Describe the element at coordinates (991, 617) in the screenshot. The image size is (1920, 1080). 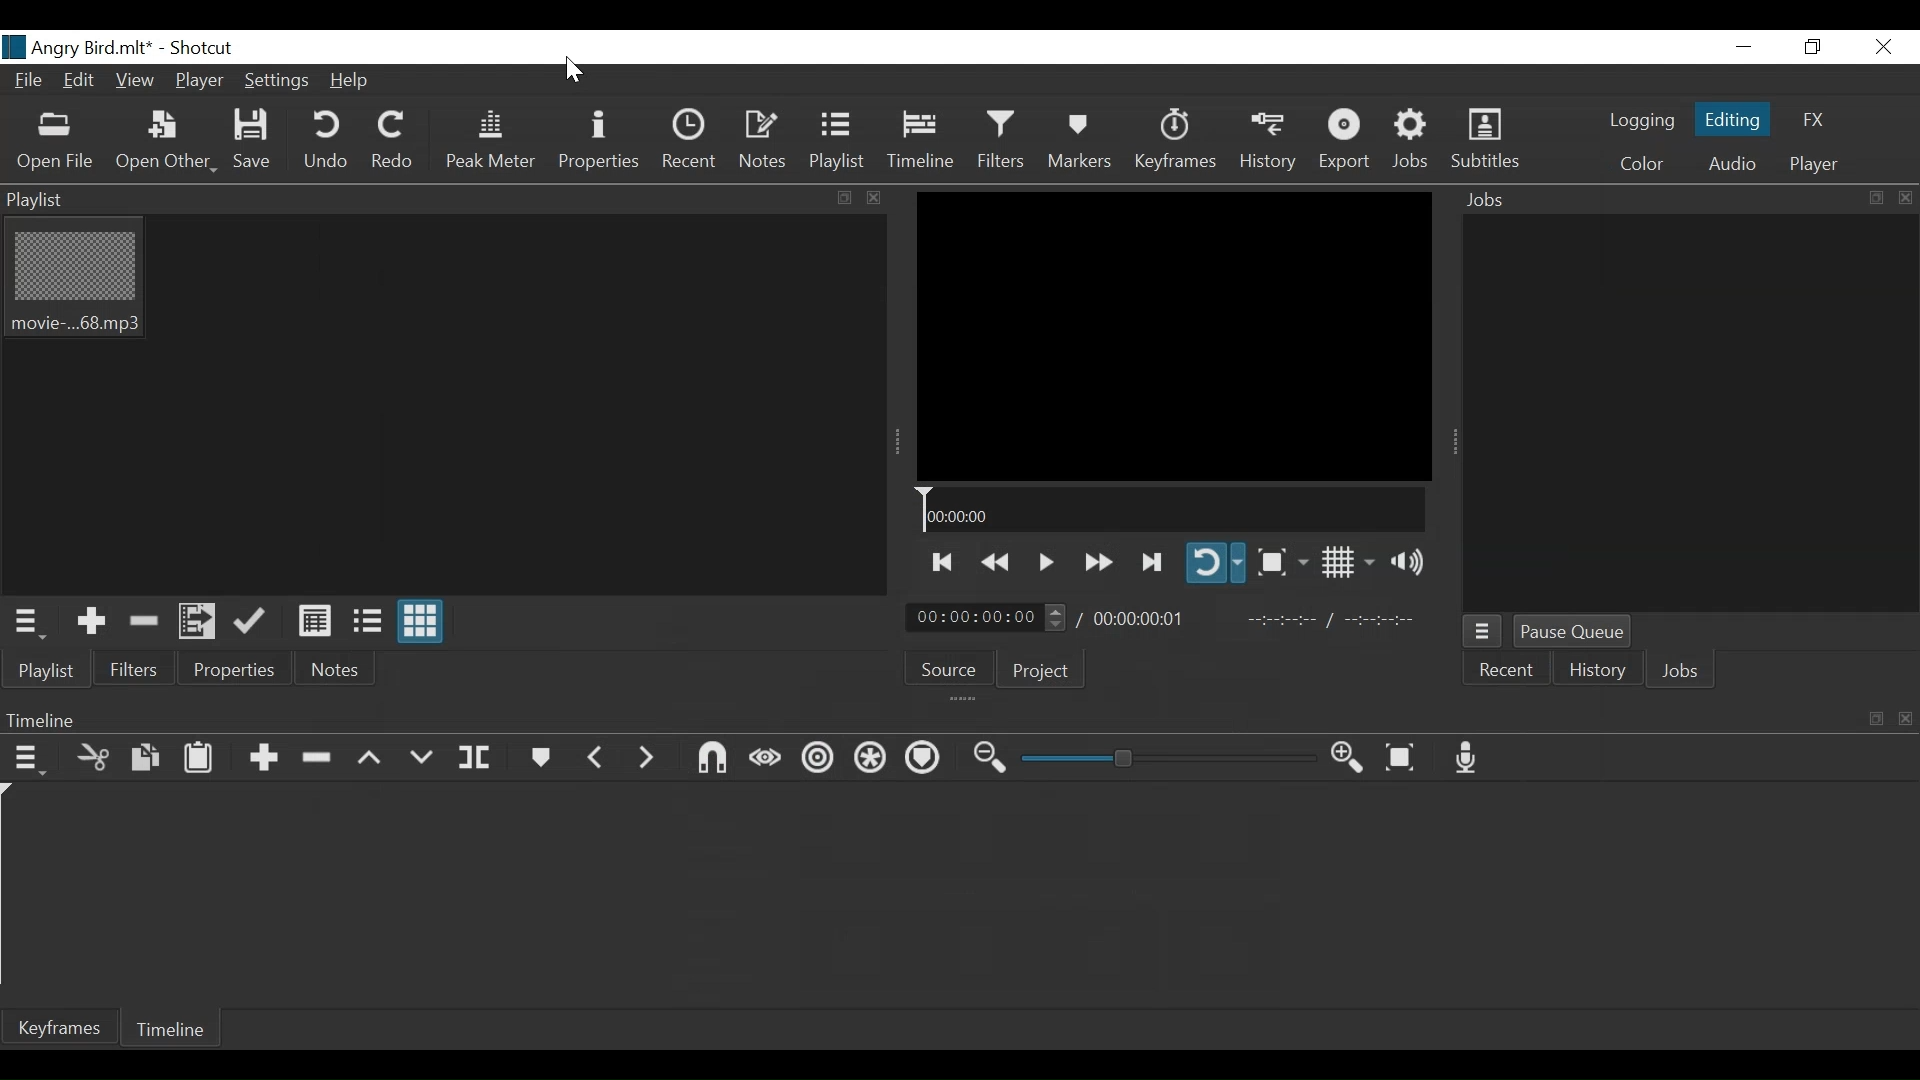
I see `Current Duration` at that location.